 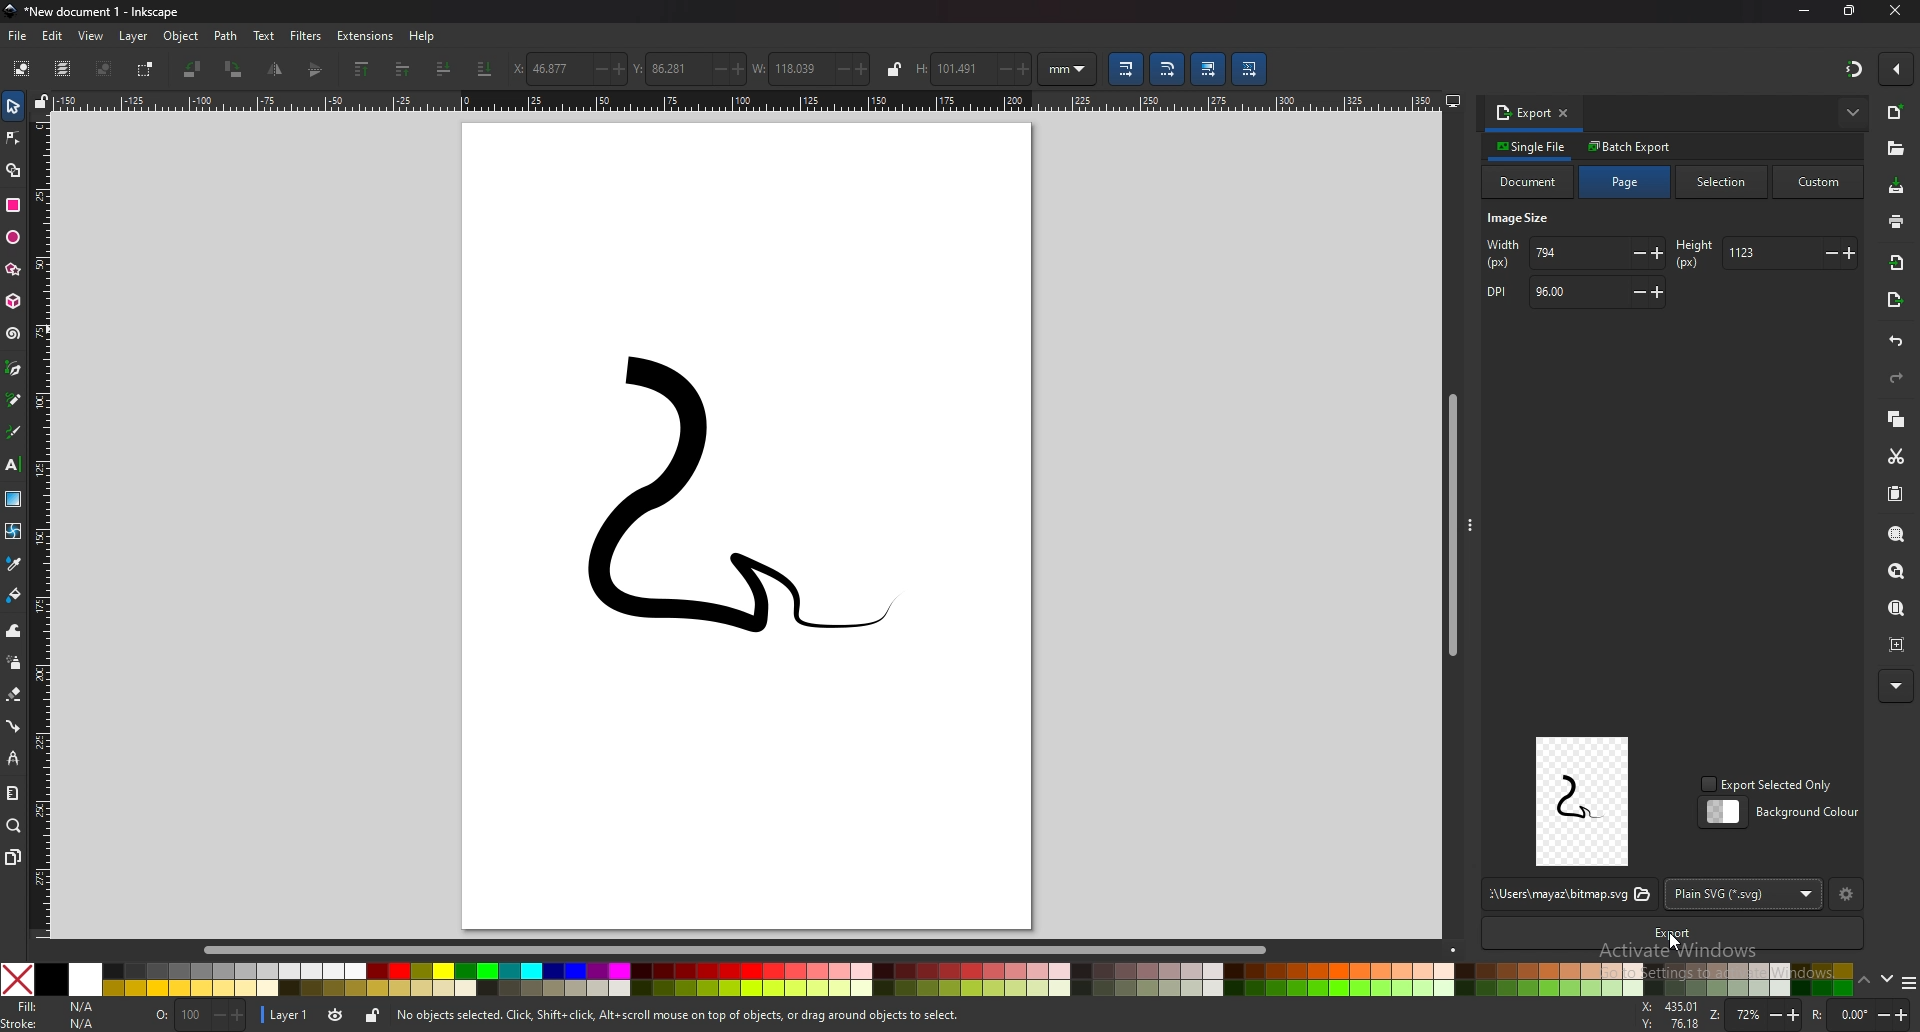 What do you see at coordinates (1533, 146) in the screenshot?
I see `single file` at bounding box center [1533, 146].